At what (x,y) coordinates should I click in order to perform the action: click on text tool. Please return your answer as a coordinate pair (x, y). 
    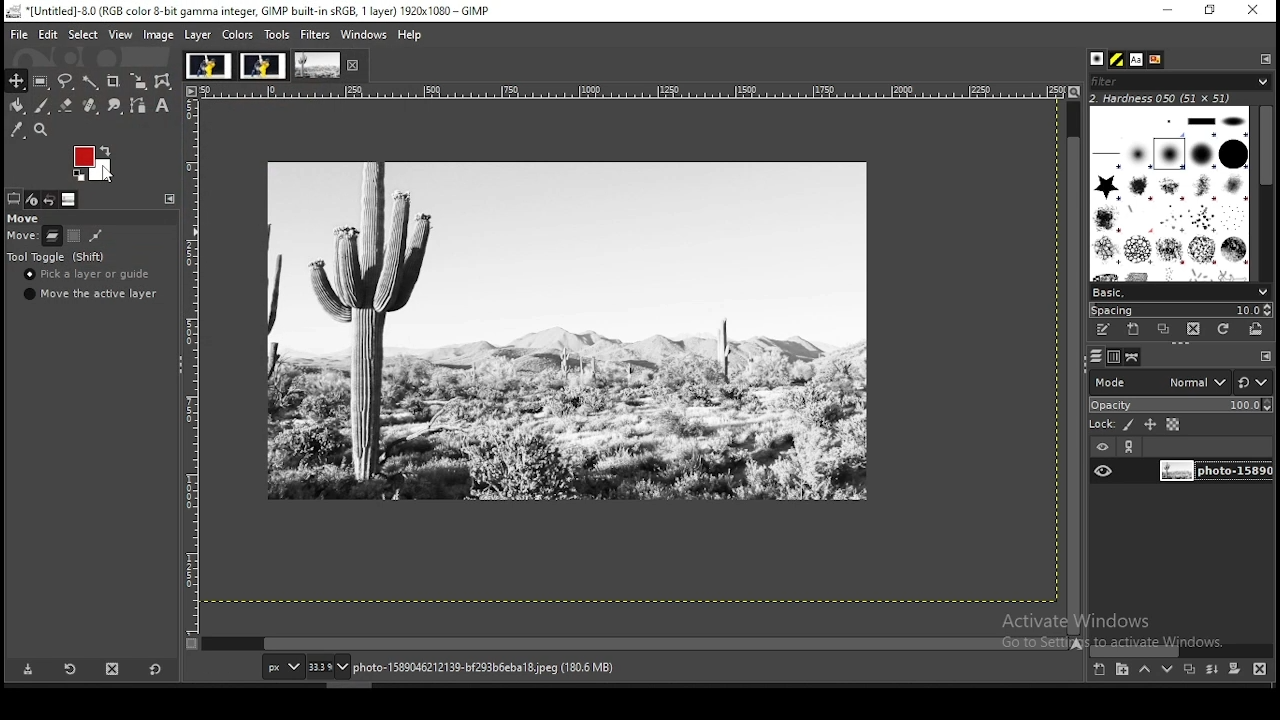
    Looking at the image, I should click on (164, 106).